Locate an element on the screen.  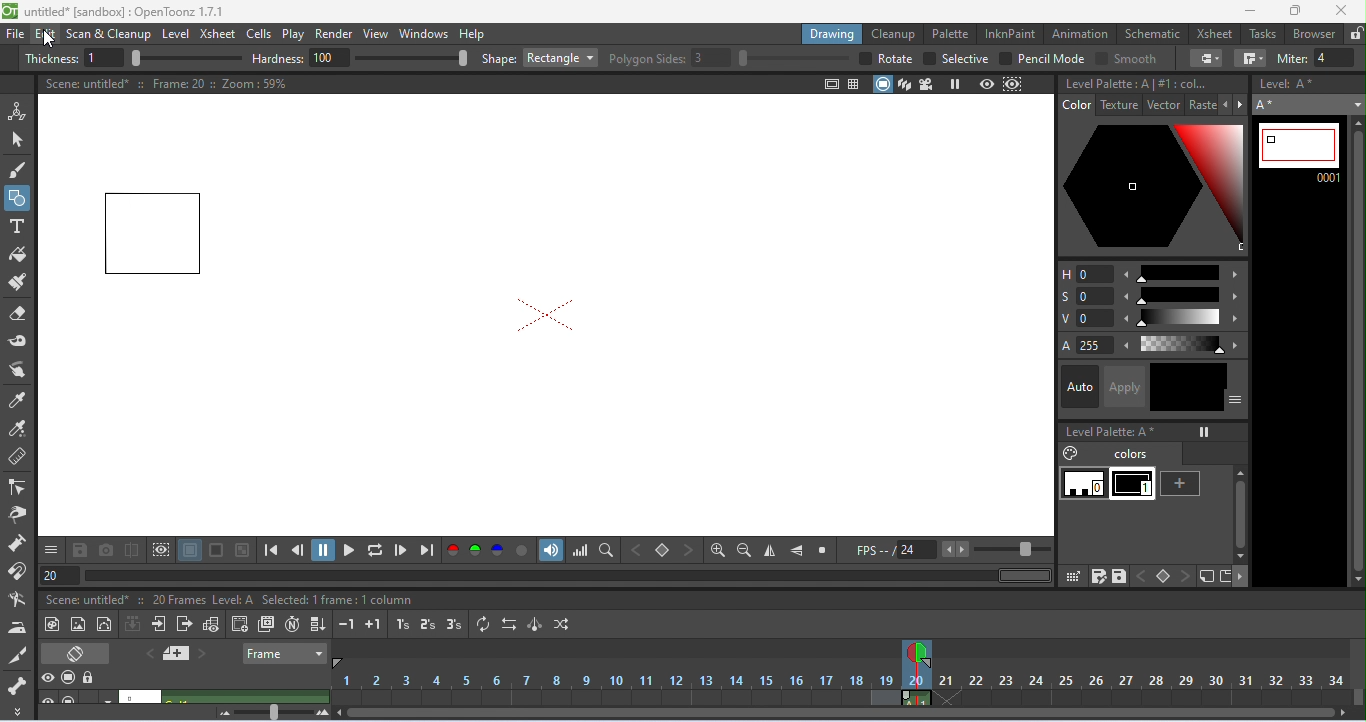
new style is located at coordinates (1182, 484).